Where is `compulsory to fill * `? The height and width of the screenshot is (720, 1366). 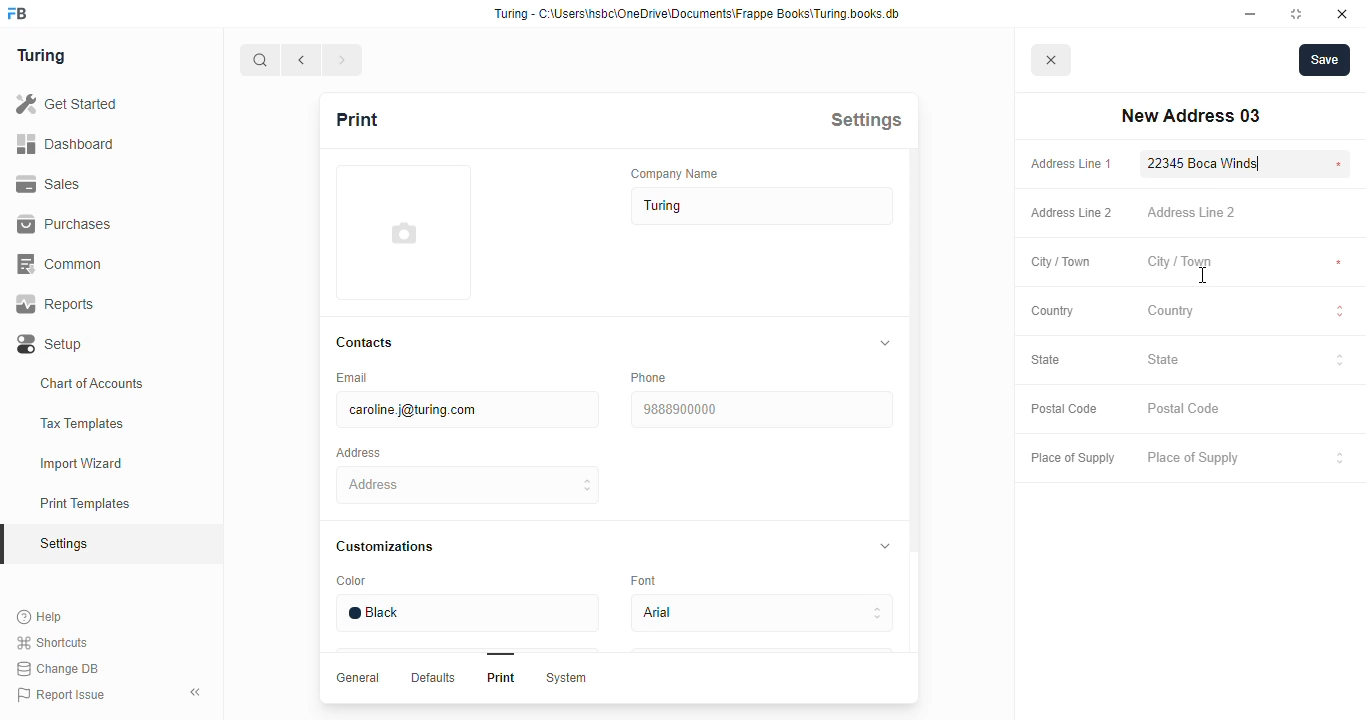 compulsory to fill *  is located at coordinates (1340, 263).